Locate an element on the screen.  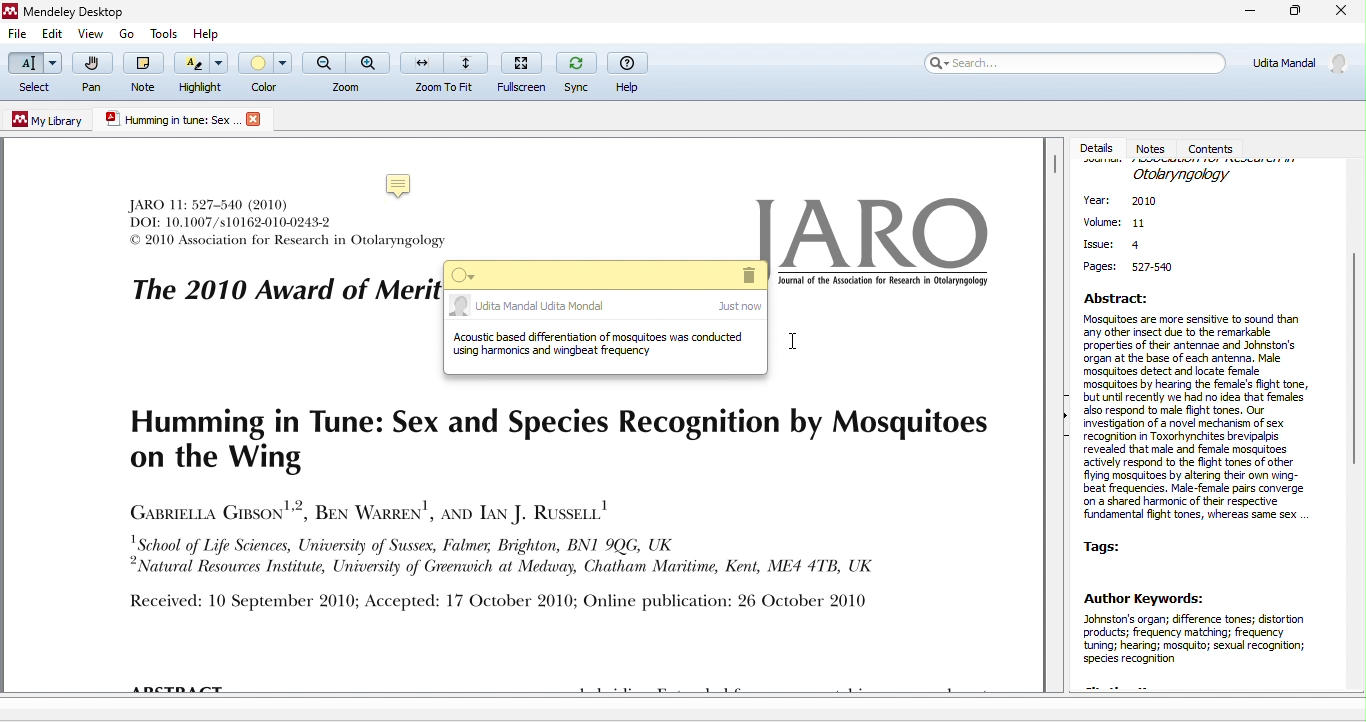
go is located at coordinates (125, 33).